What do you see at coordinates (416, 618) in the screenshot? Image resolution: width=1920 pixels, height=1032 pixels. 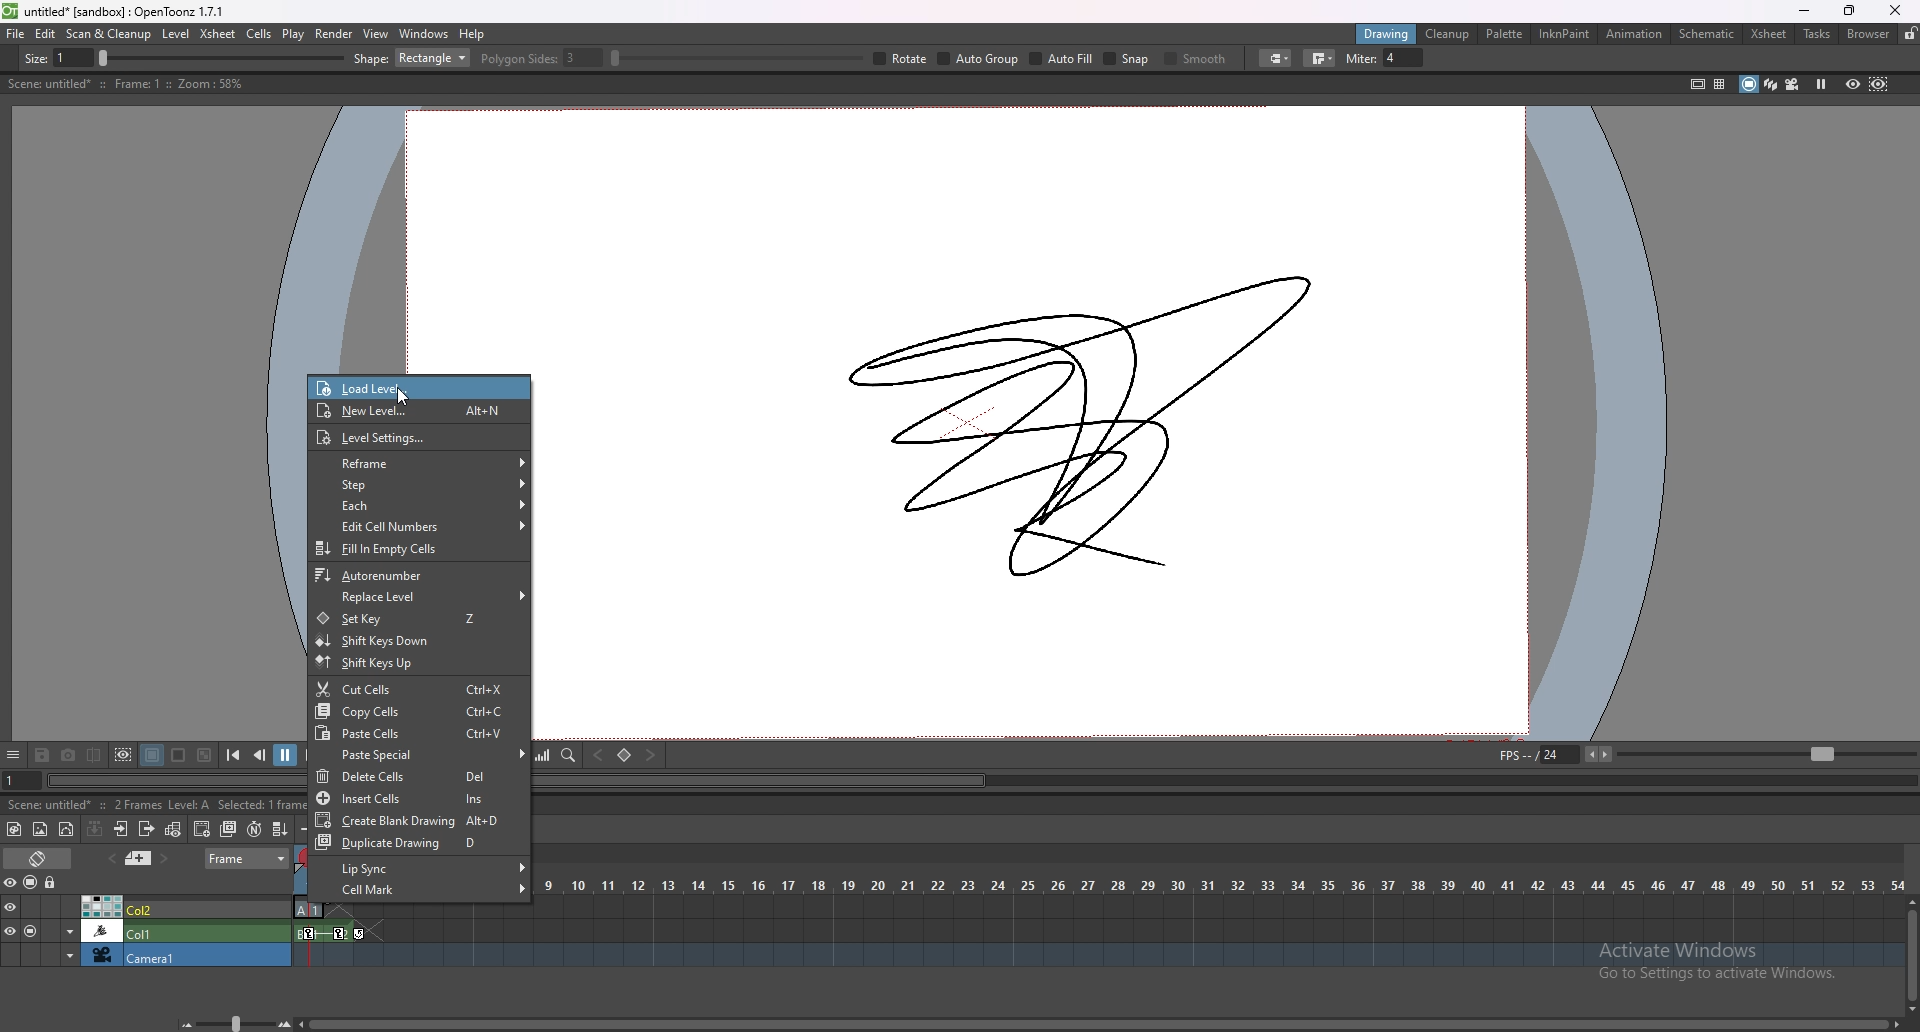 I see `set key` at bounding box center [416, 618].